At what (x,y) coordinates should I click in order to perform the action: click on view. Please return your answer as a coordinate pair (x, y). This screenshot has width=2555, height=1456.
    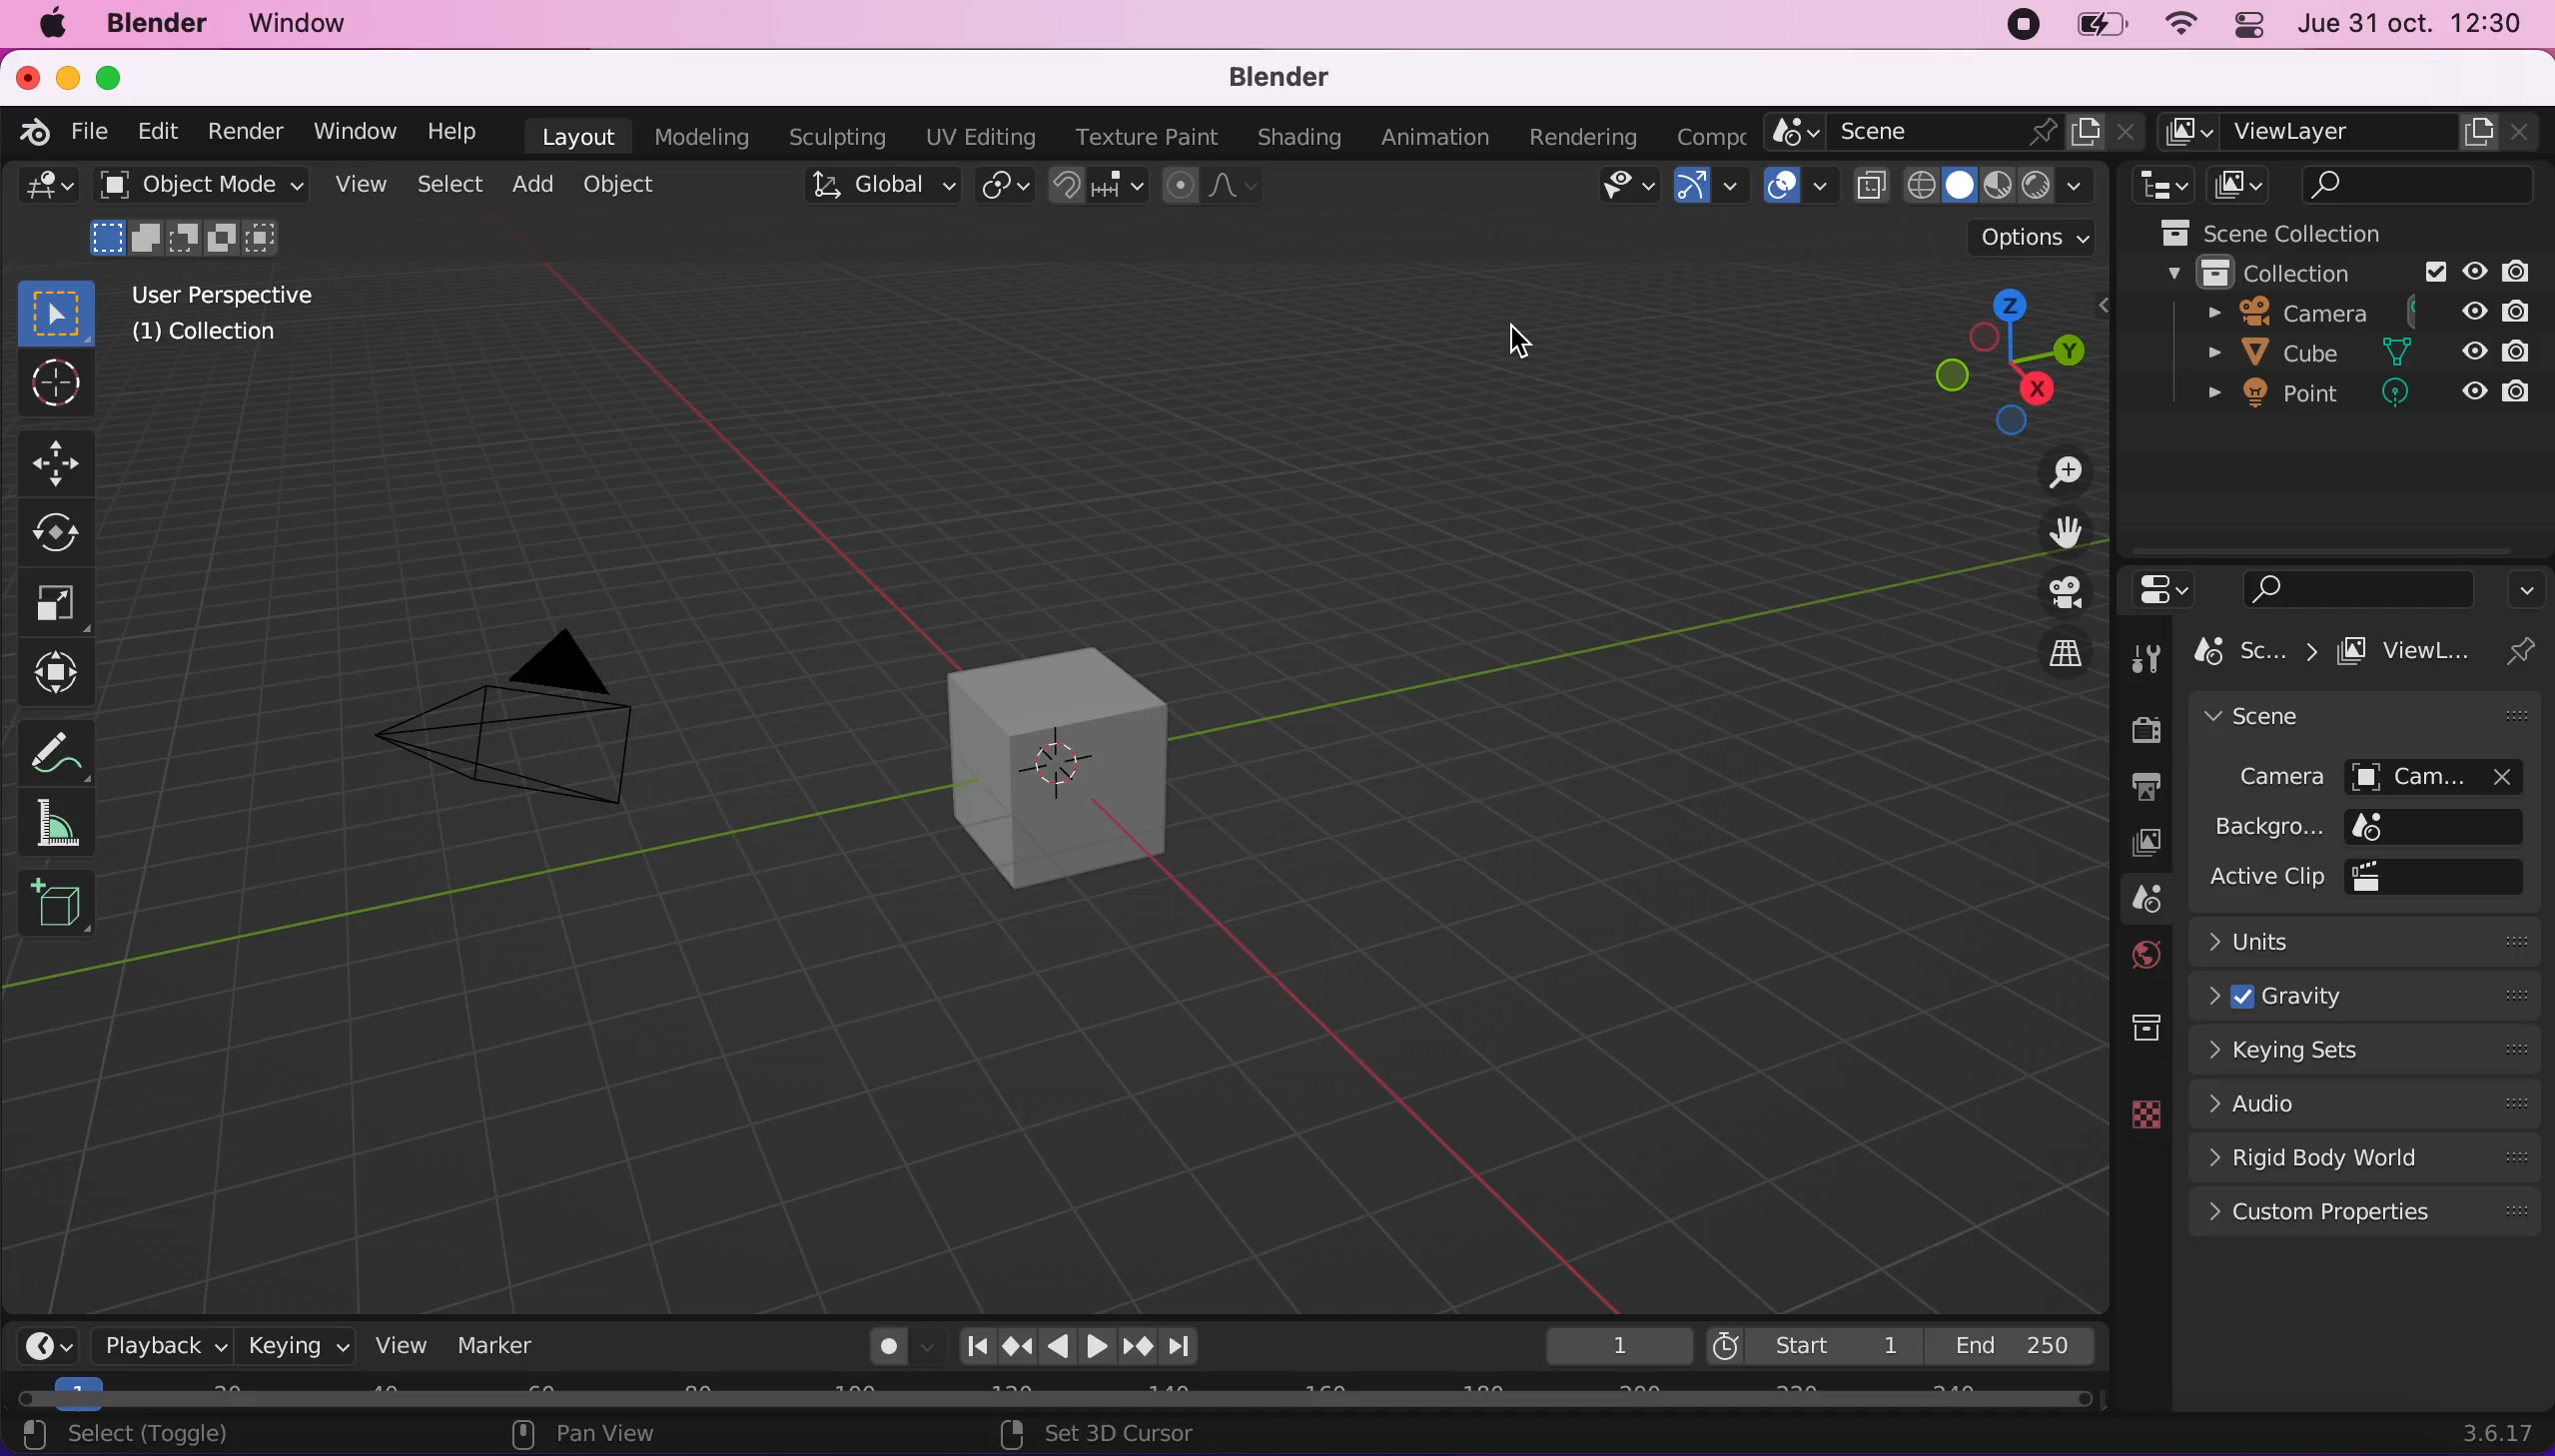
    Looking at the image, I should click on (362, 184).